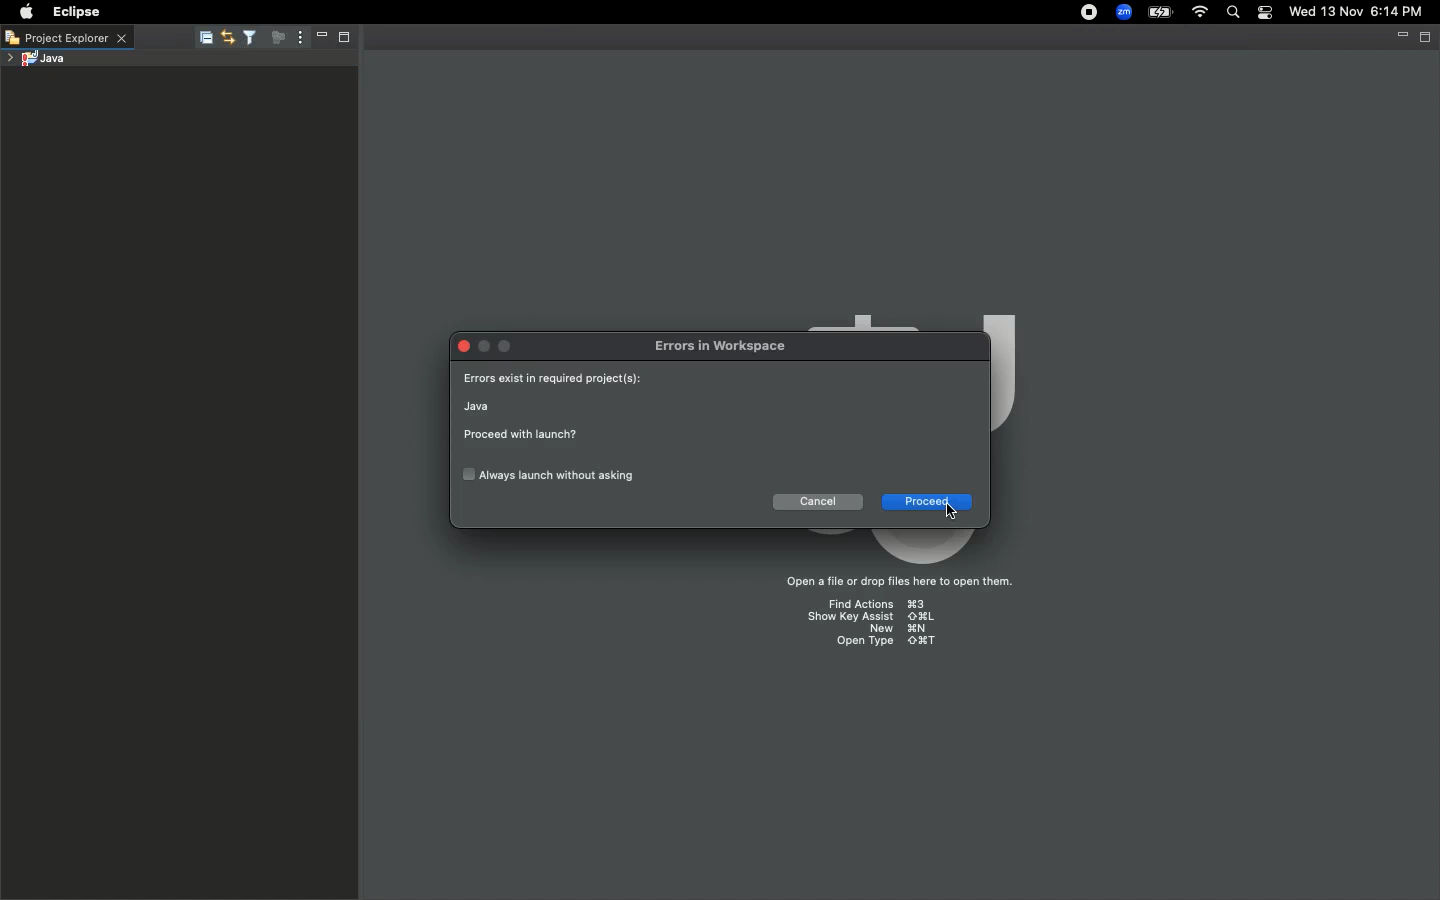 The height and width of the screenshot is (900, 1440). Describe the element at coordinates (485, 348) in the screenshot. I see `minimize` at that location.